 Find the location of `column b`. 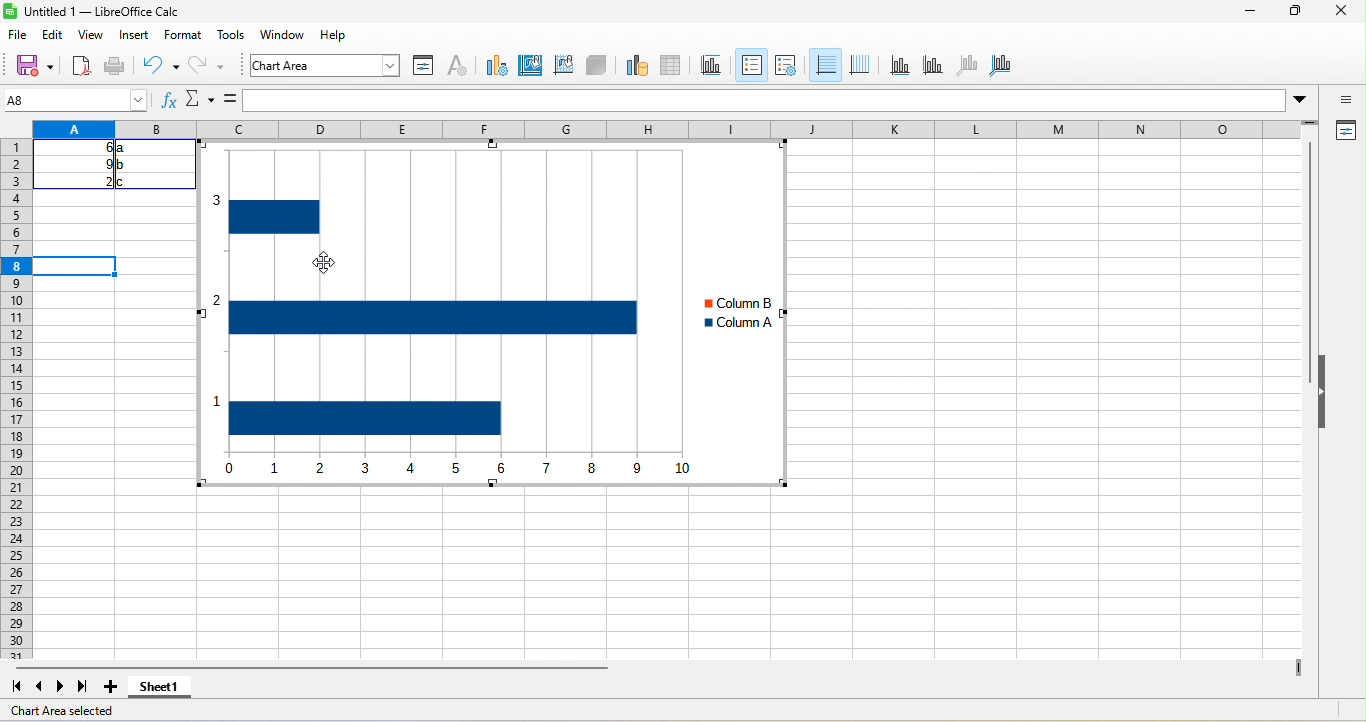

column b is located at coordinates (748, 303).